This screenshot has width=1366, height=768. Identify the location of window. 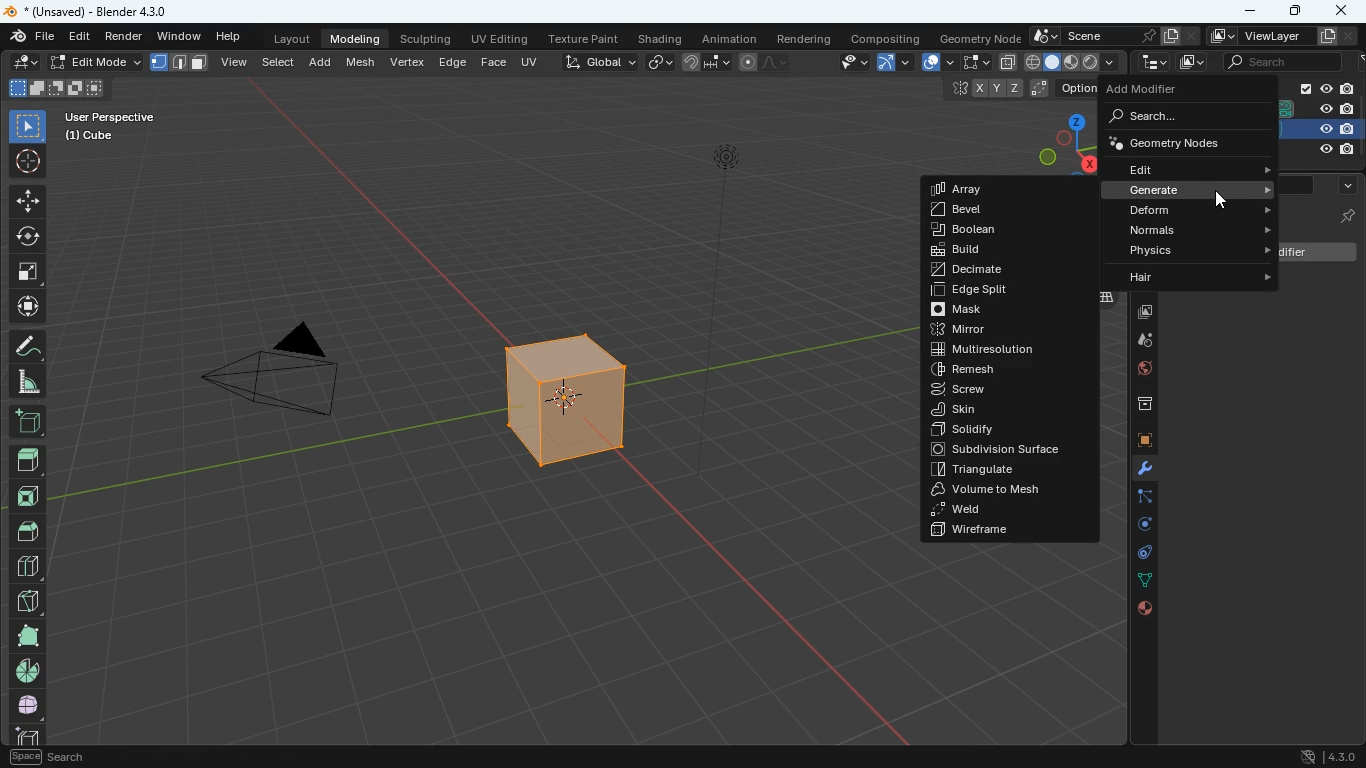
(181, 37).